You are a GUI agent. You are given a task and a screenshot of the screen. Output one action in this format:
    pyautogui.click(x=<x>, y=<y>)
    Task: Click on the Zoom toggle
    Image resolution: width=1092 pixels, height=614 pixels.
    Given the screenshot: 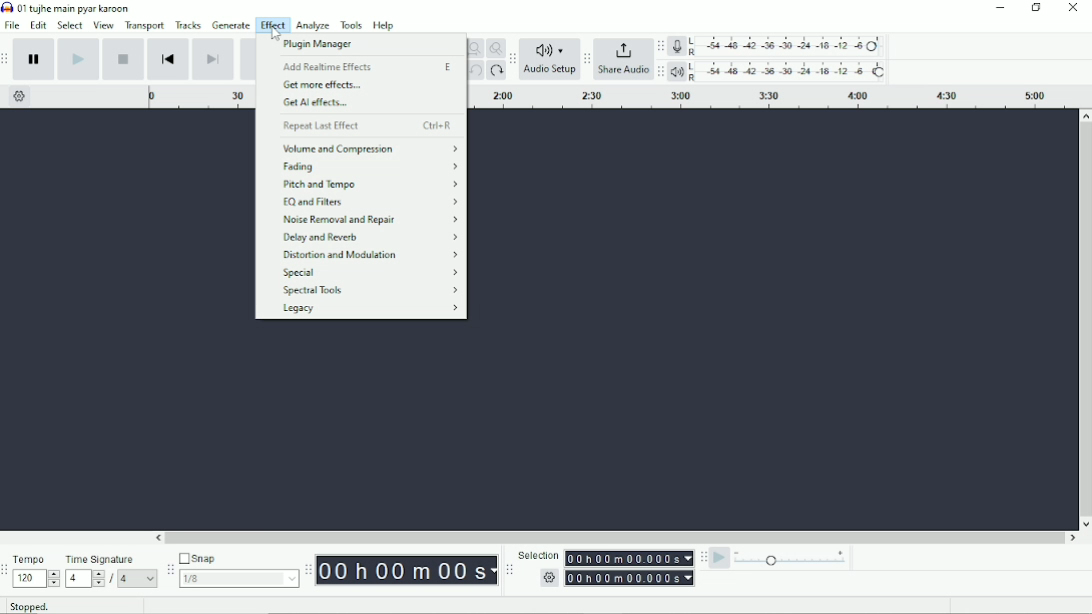 What is the action you would take?
    pyautogui.click(x=495, y=48)
    